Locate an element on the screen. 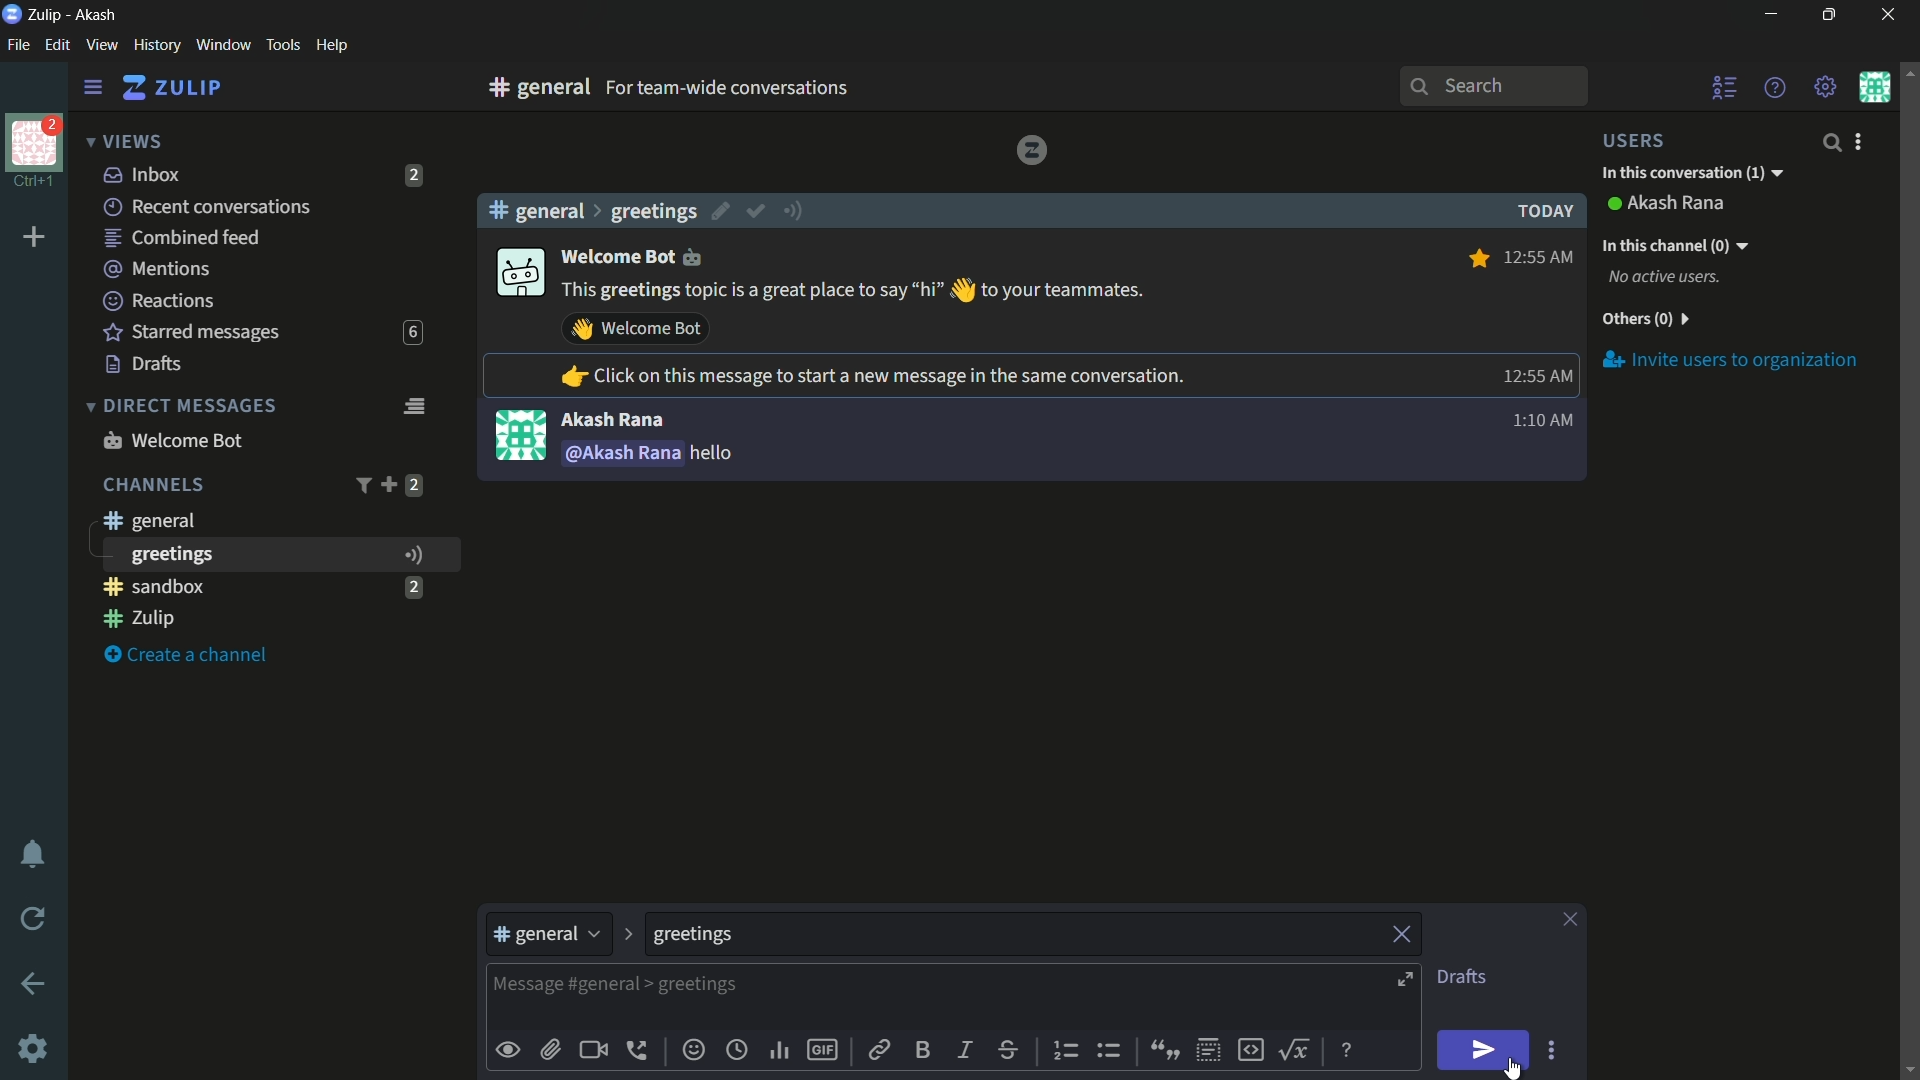  Akash rana is located at coordinates (1678, 204).